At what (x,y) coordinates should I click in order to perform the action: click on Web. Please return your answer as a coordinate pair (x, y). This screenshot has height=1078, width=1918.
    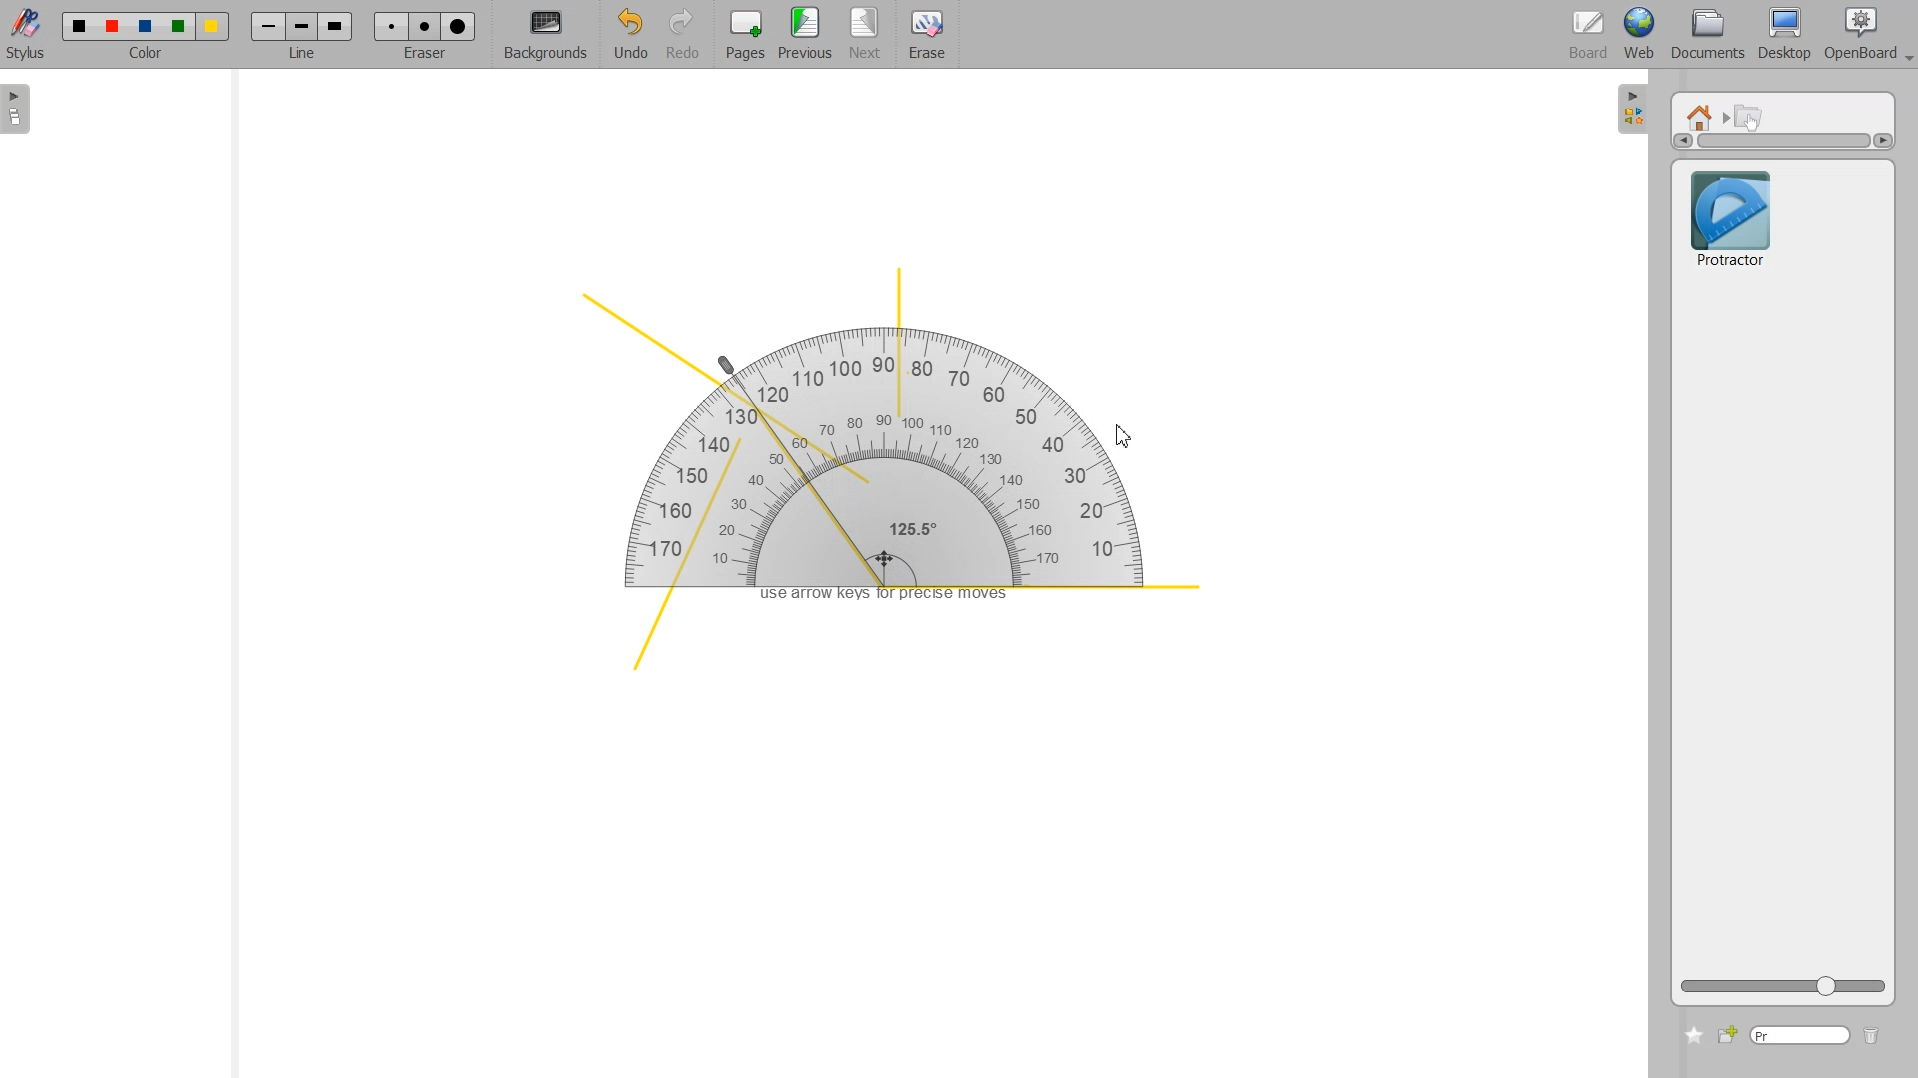
    Looking at the image, I should click on (1640, 35).